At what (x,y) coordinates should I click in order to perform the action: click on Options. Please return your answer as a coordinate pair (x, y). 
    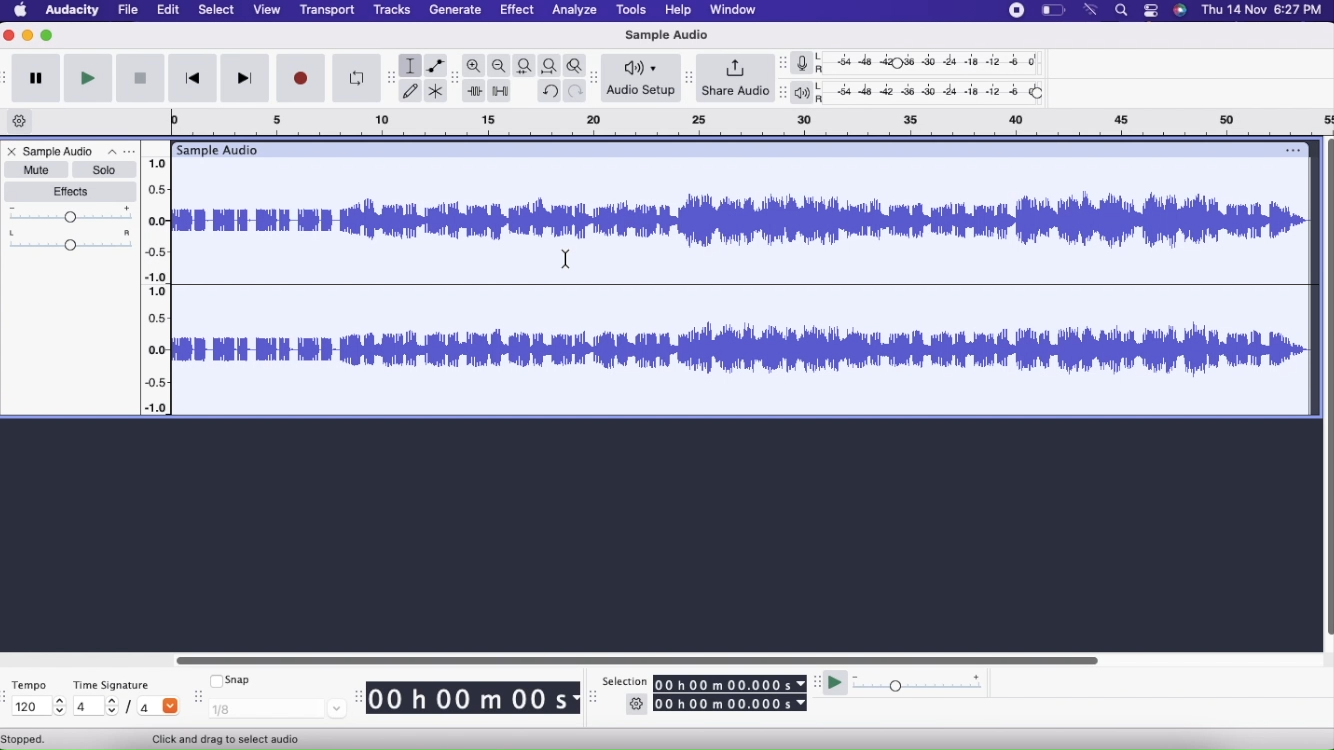
    Looking at the image, I should click on (120, 151).